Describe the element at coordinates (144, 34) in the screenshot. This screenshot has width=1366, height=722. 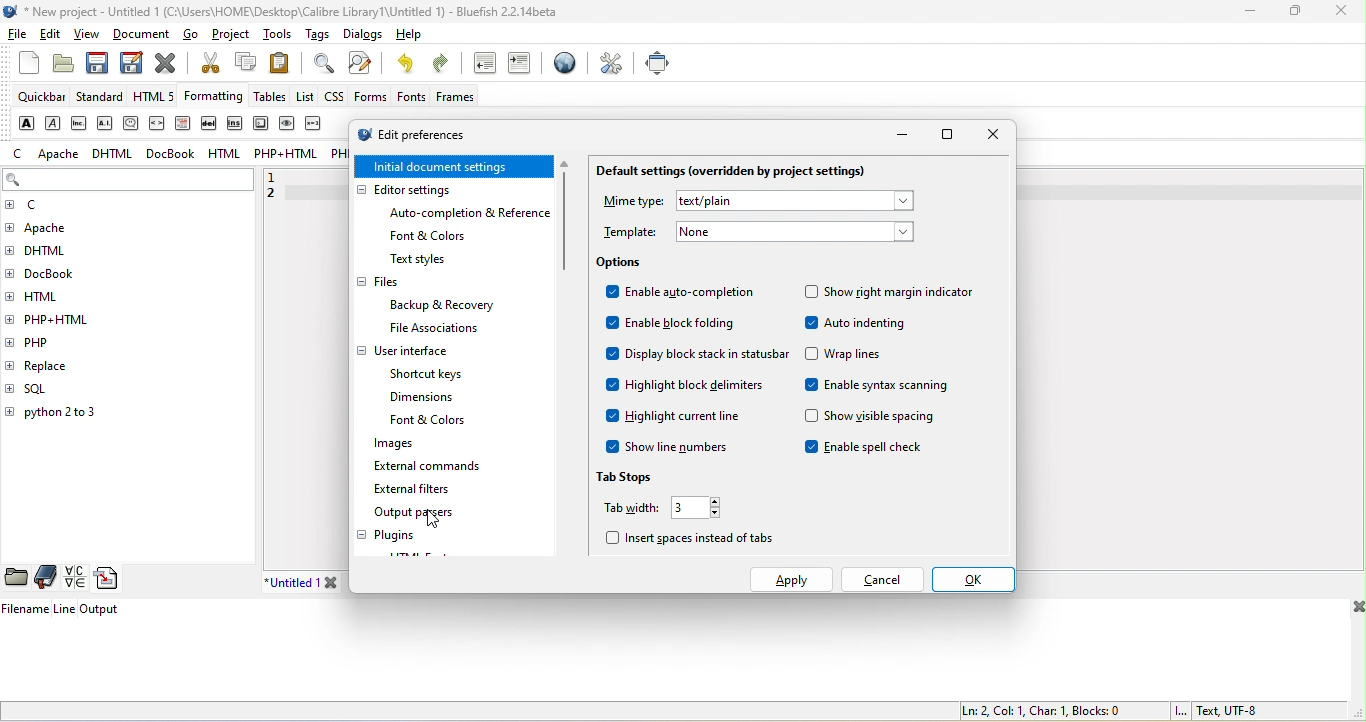
I see `document` at that location.